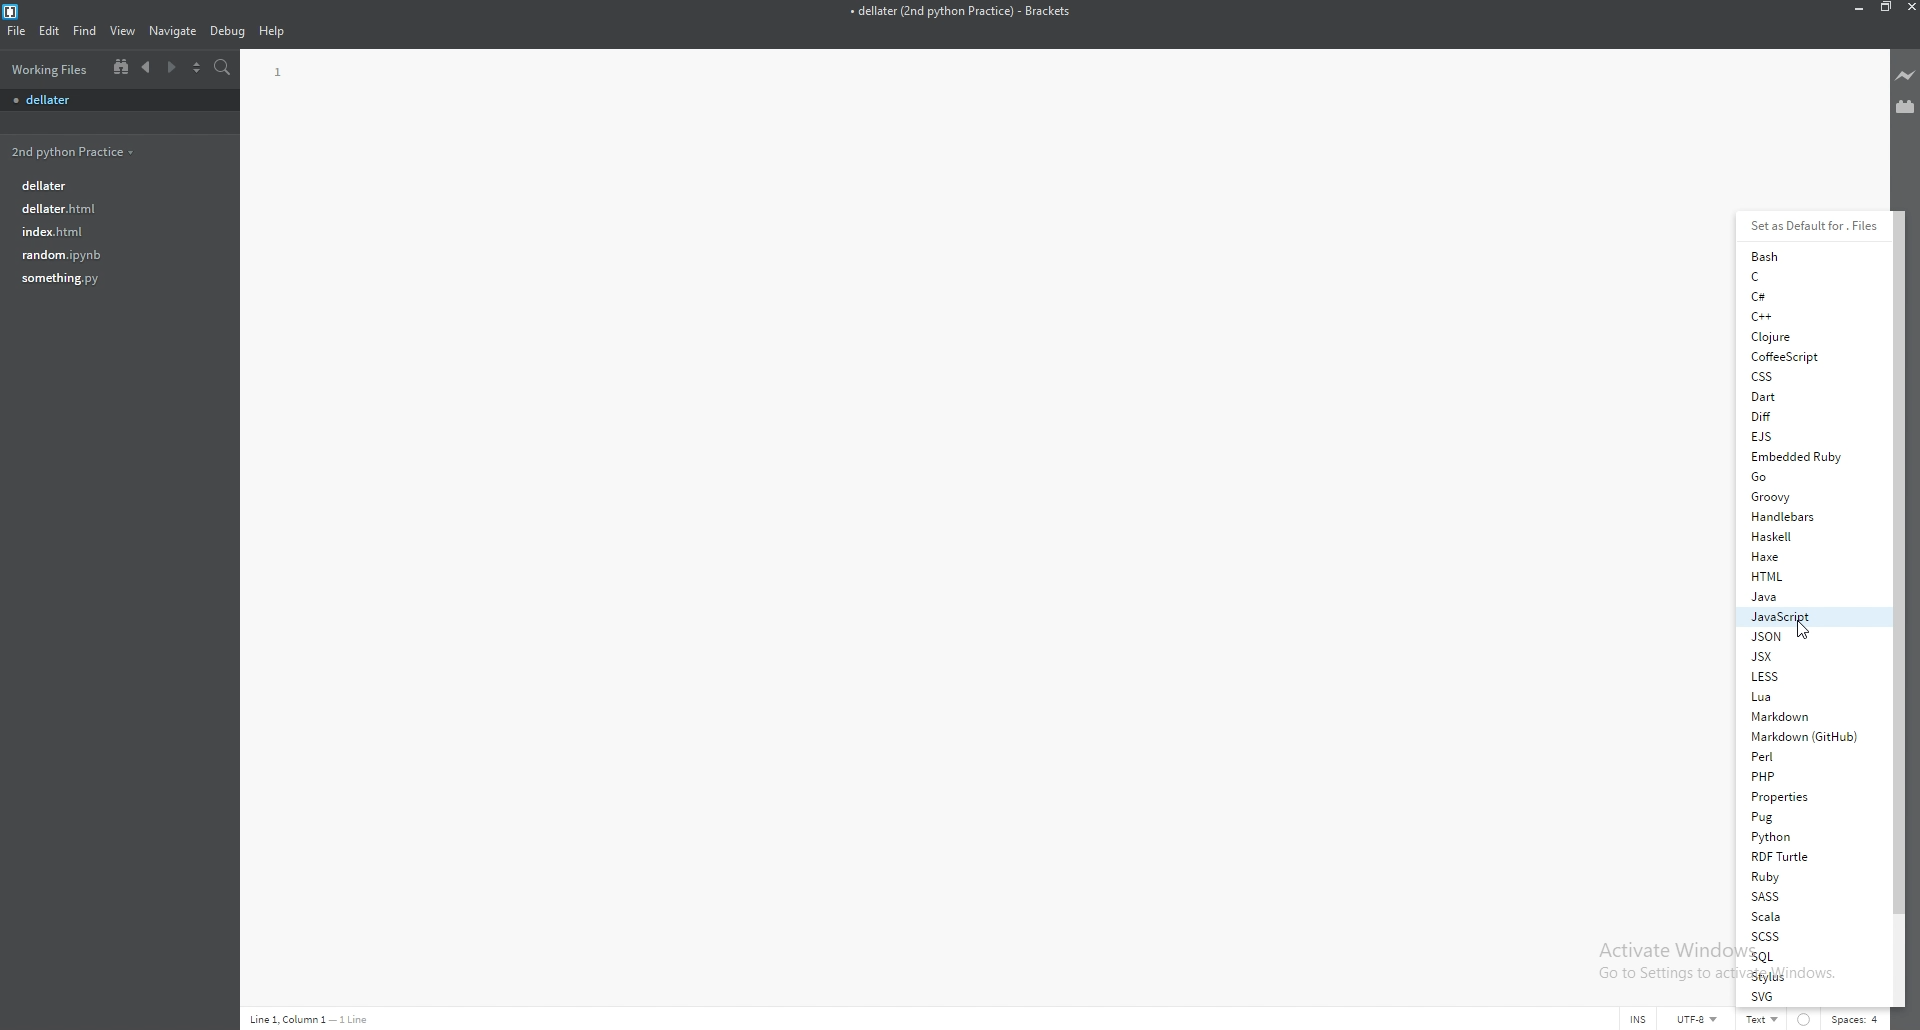 The width and height of the screenshot is (1920, 1030). I want to click on tree view, so click(121, 68).